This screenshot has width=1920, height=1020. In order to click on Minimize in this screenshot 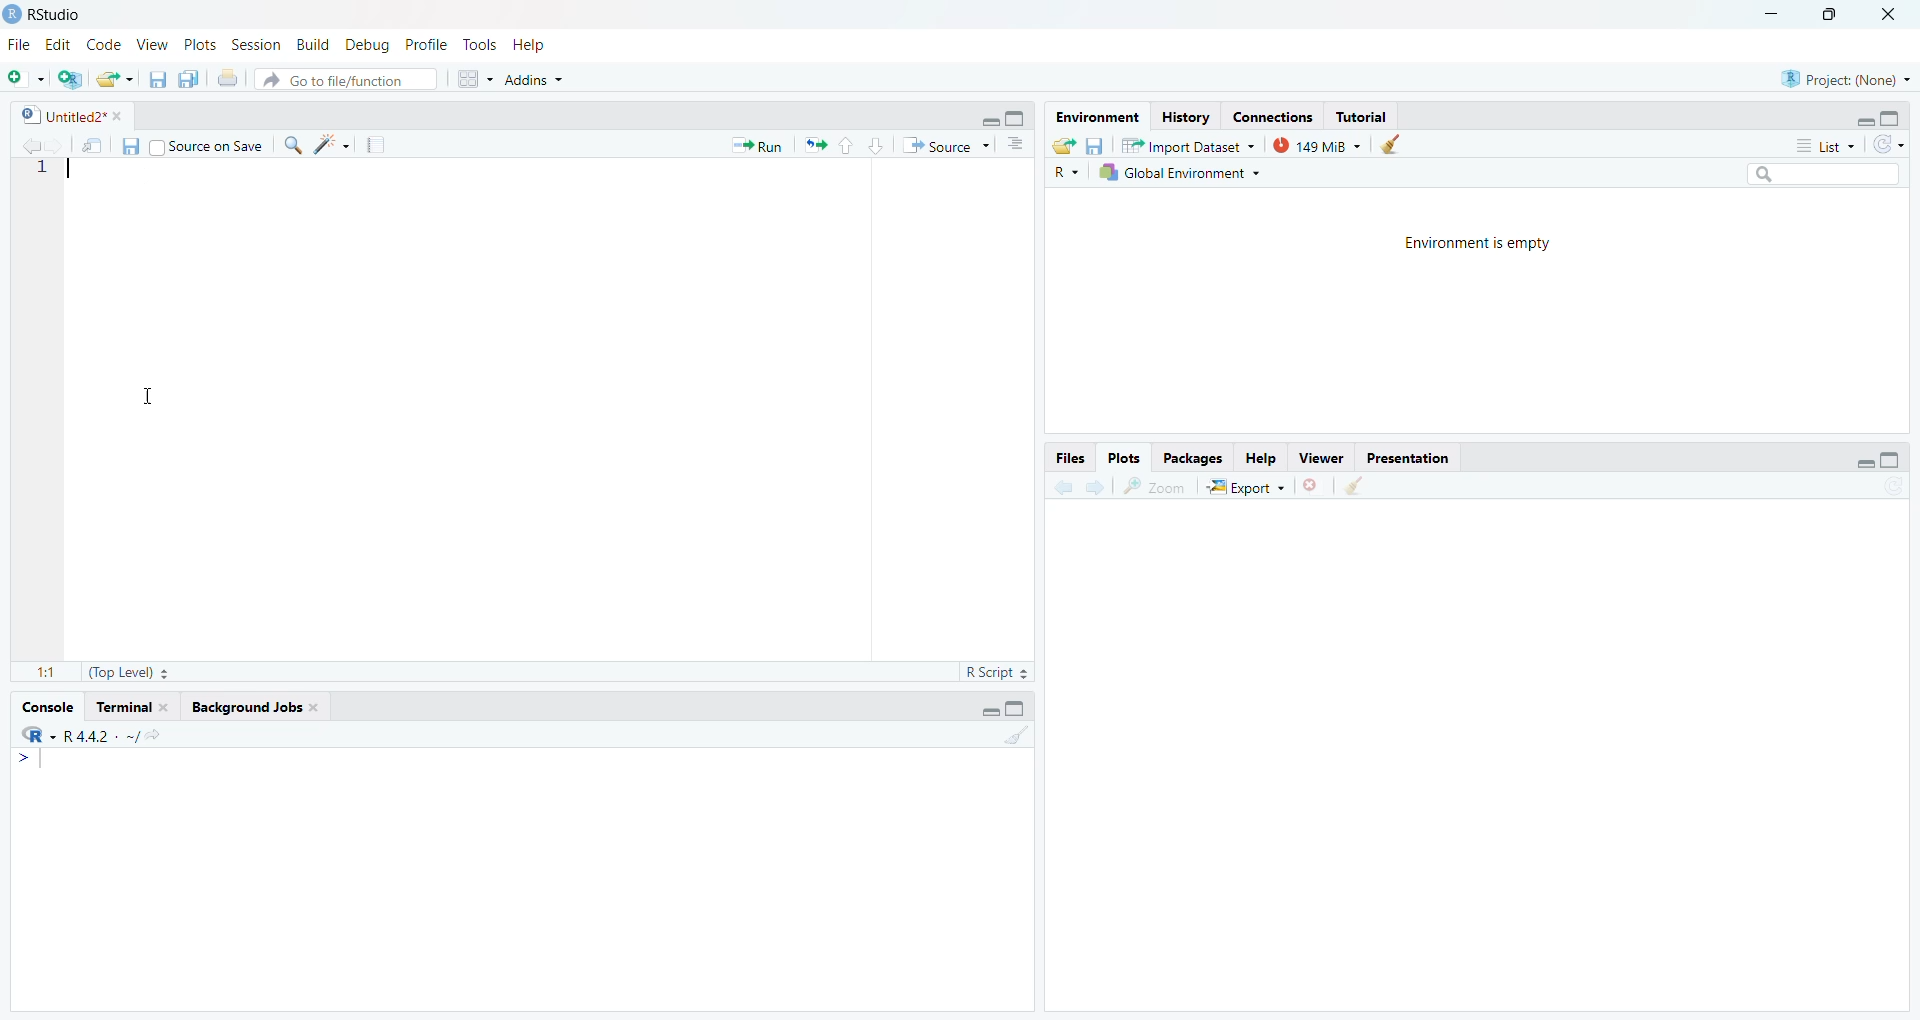, I will do `click(986, 710)`.